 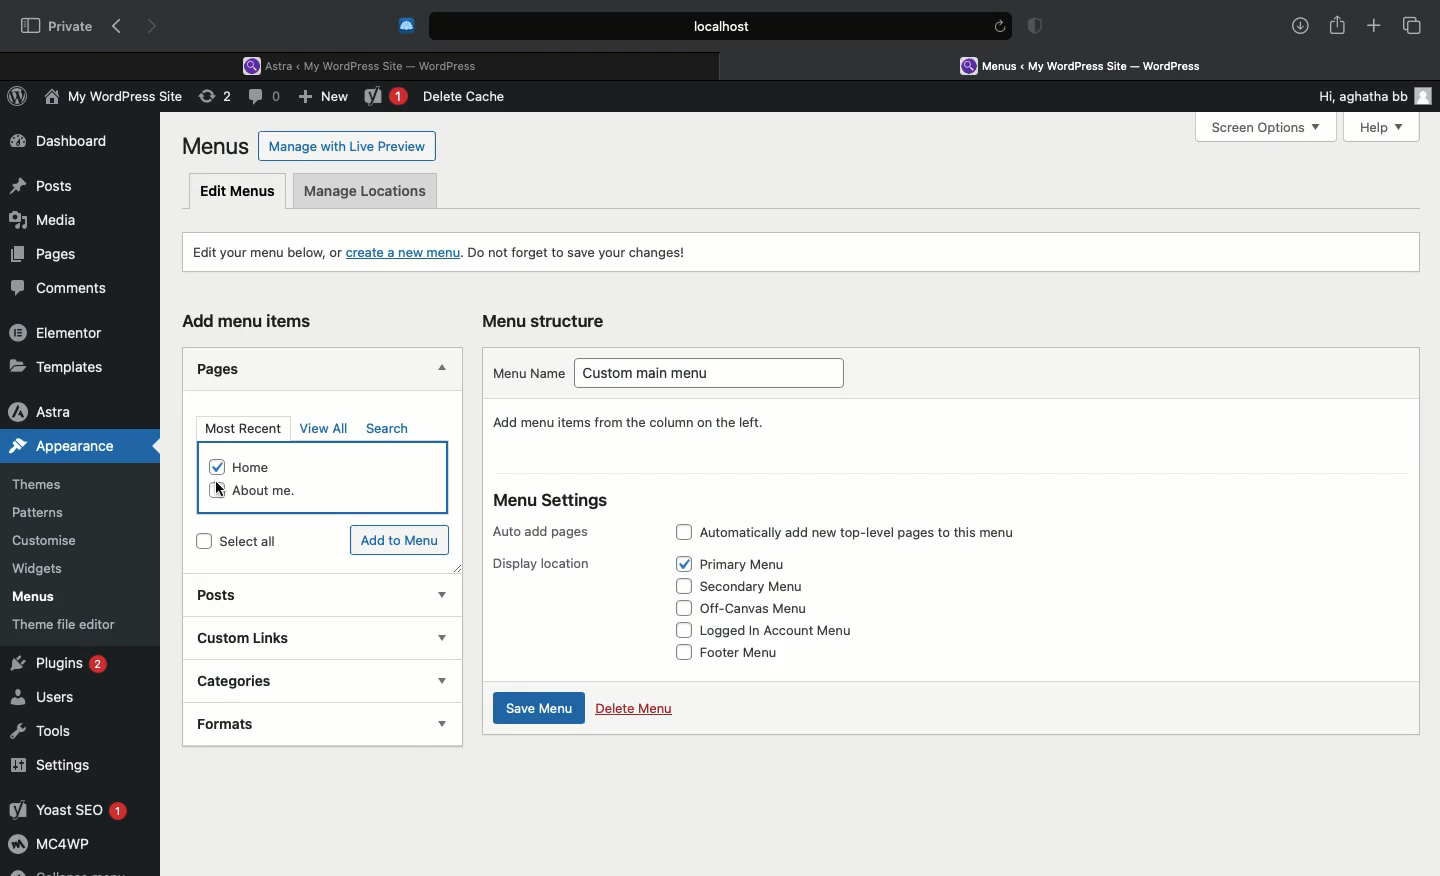 What do you see at coordinates (562, 501) in the screenshot?
I see `Menu settings` at bounding box center [562, 501].